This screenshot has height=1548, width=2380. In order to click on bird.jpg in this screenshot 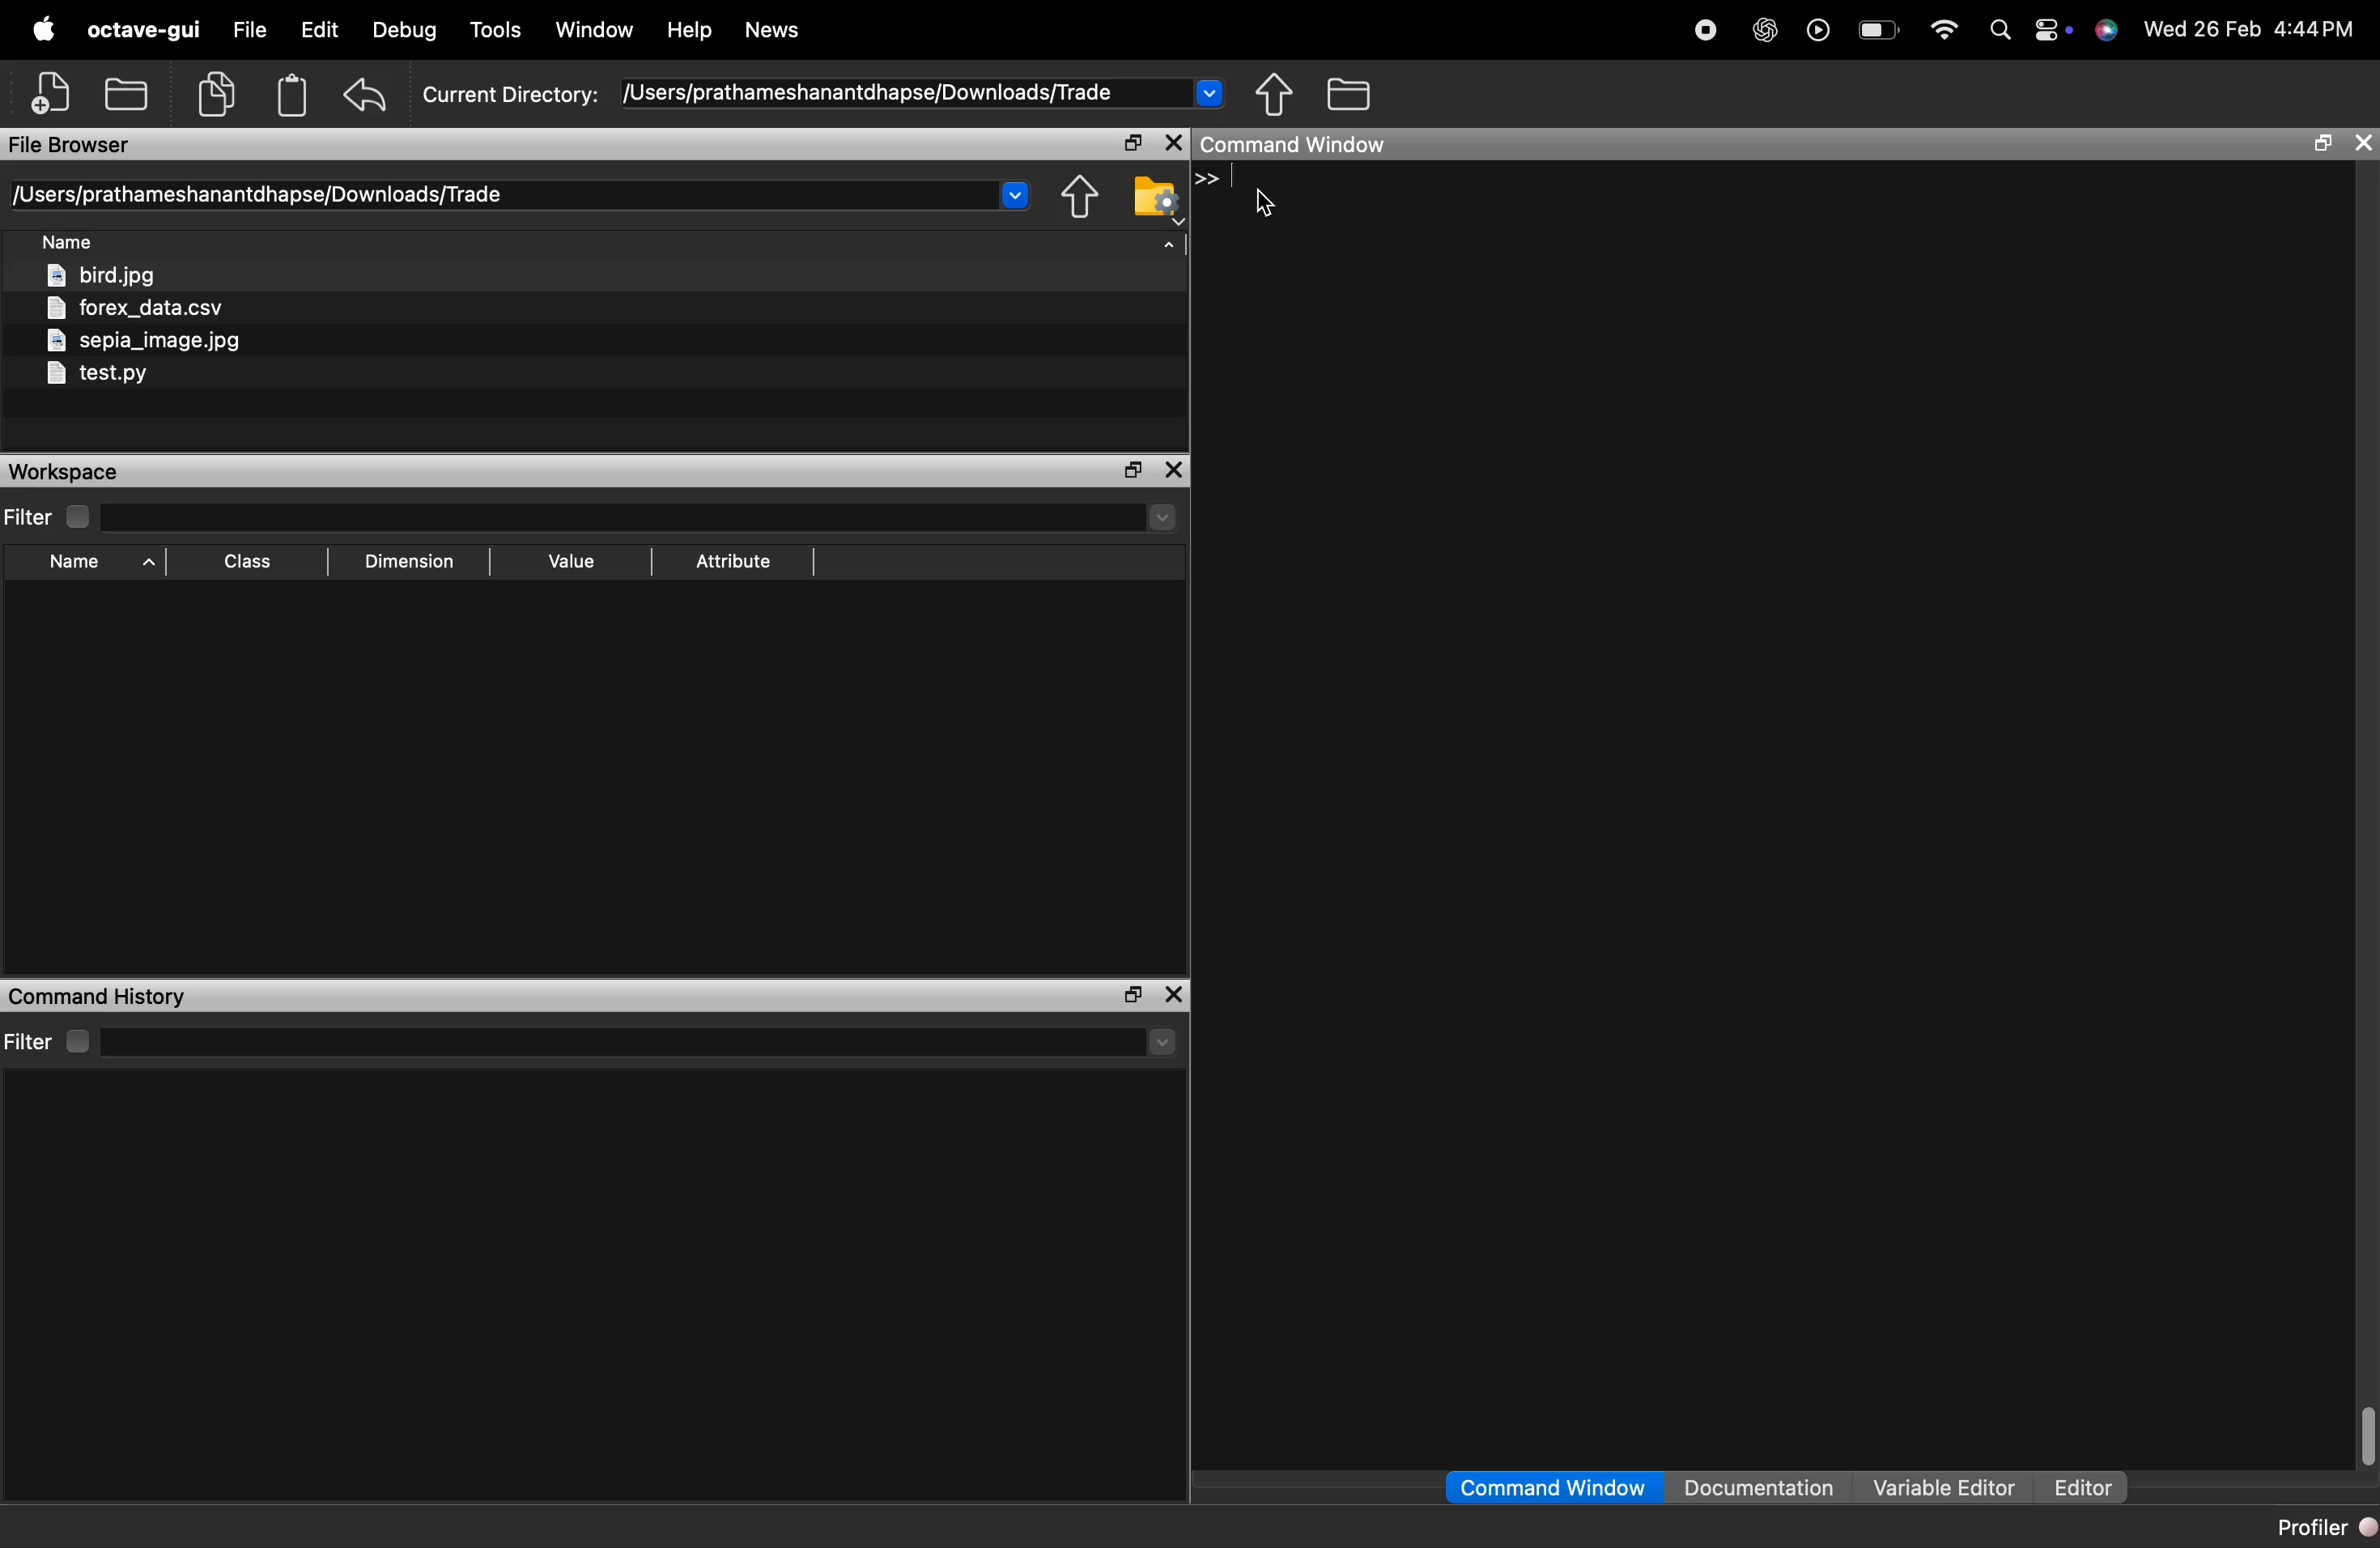, I will do `click(103, 274)`.